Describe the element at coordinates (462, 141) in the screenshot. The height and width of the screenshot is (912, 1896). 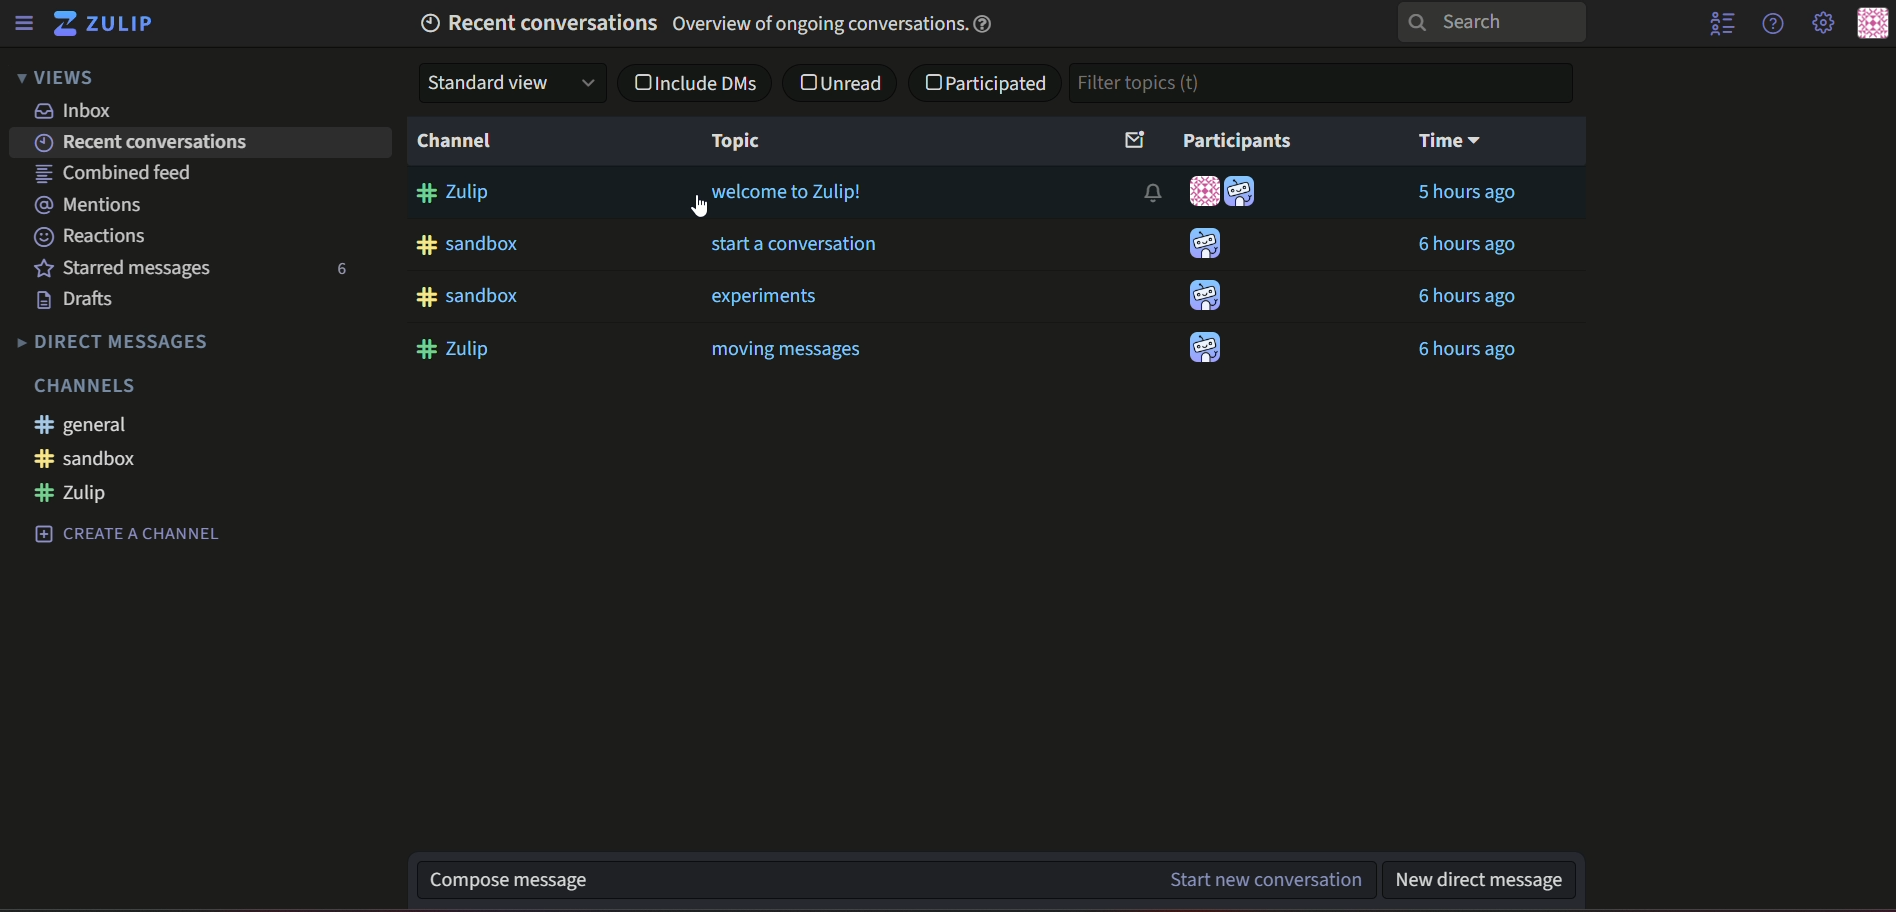
I see `Channel` at that location.